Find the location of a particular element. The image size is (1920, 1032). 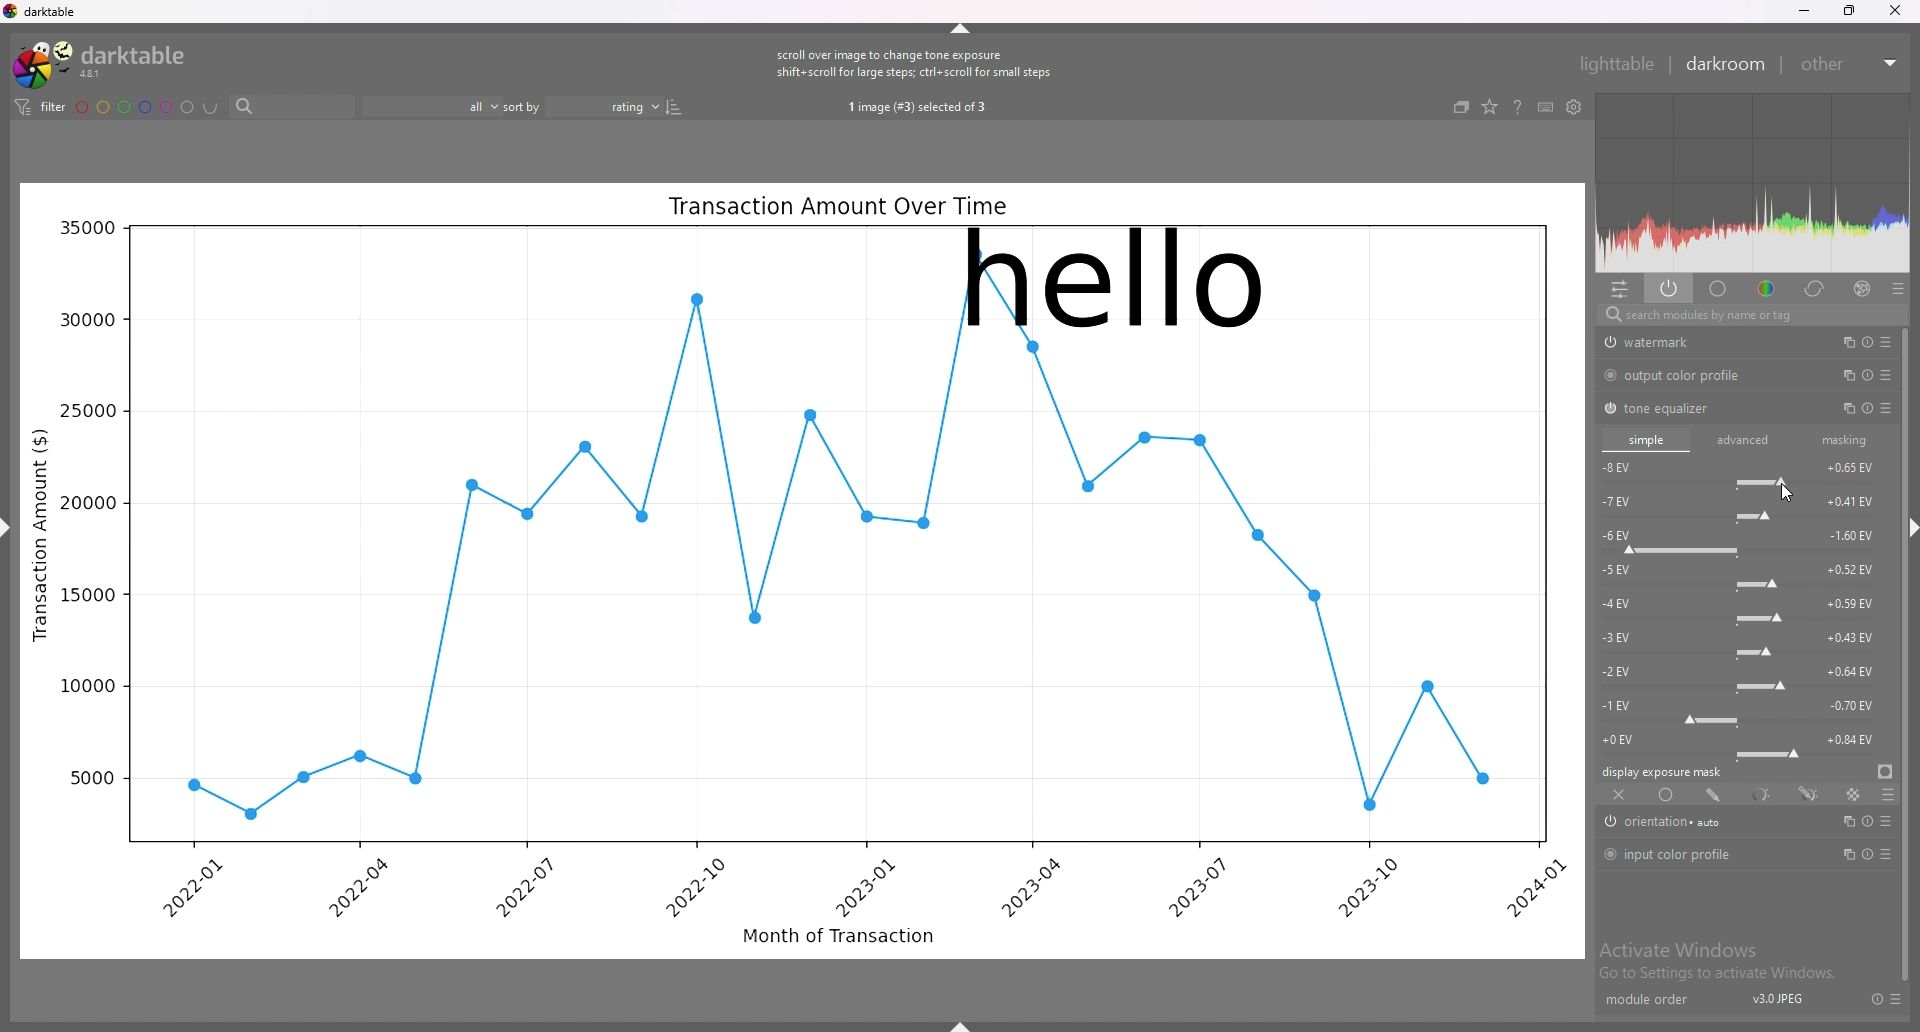

20000 is located at coordinates (87, 503).